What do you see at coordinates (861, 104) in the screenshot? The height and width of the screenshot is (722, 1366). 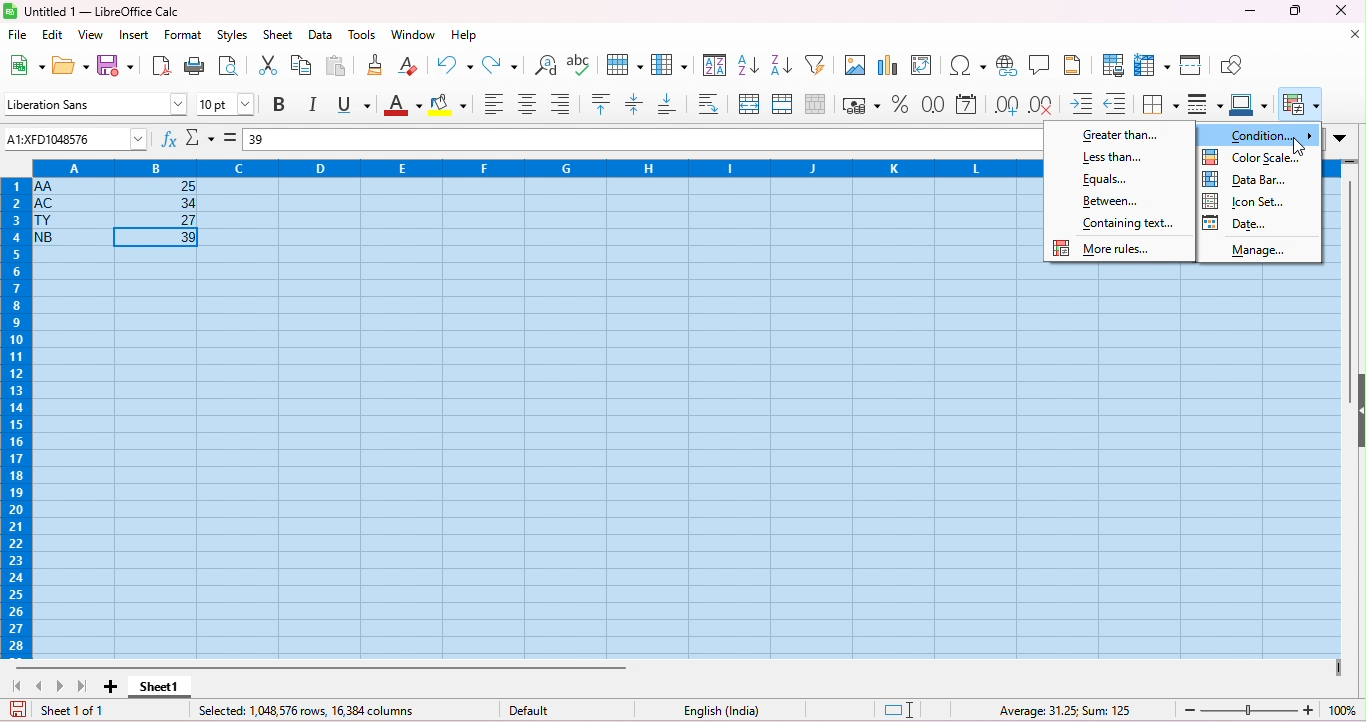 I see `format as currency` at bounding box center [861, 104].